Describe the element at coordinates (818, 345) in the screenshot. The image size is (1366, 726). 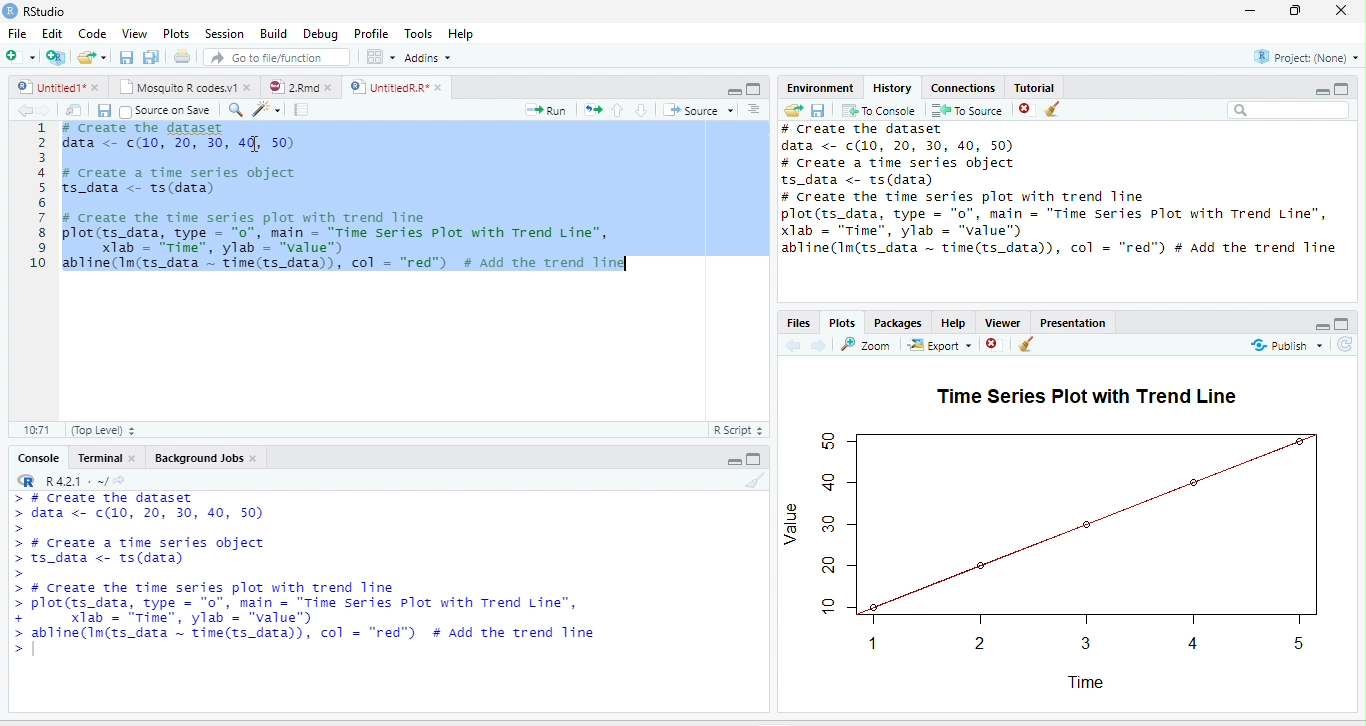
I see `Next plot` at that location.